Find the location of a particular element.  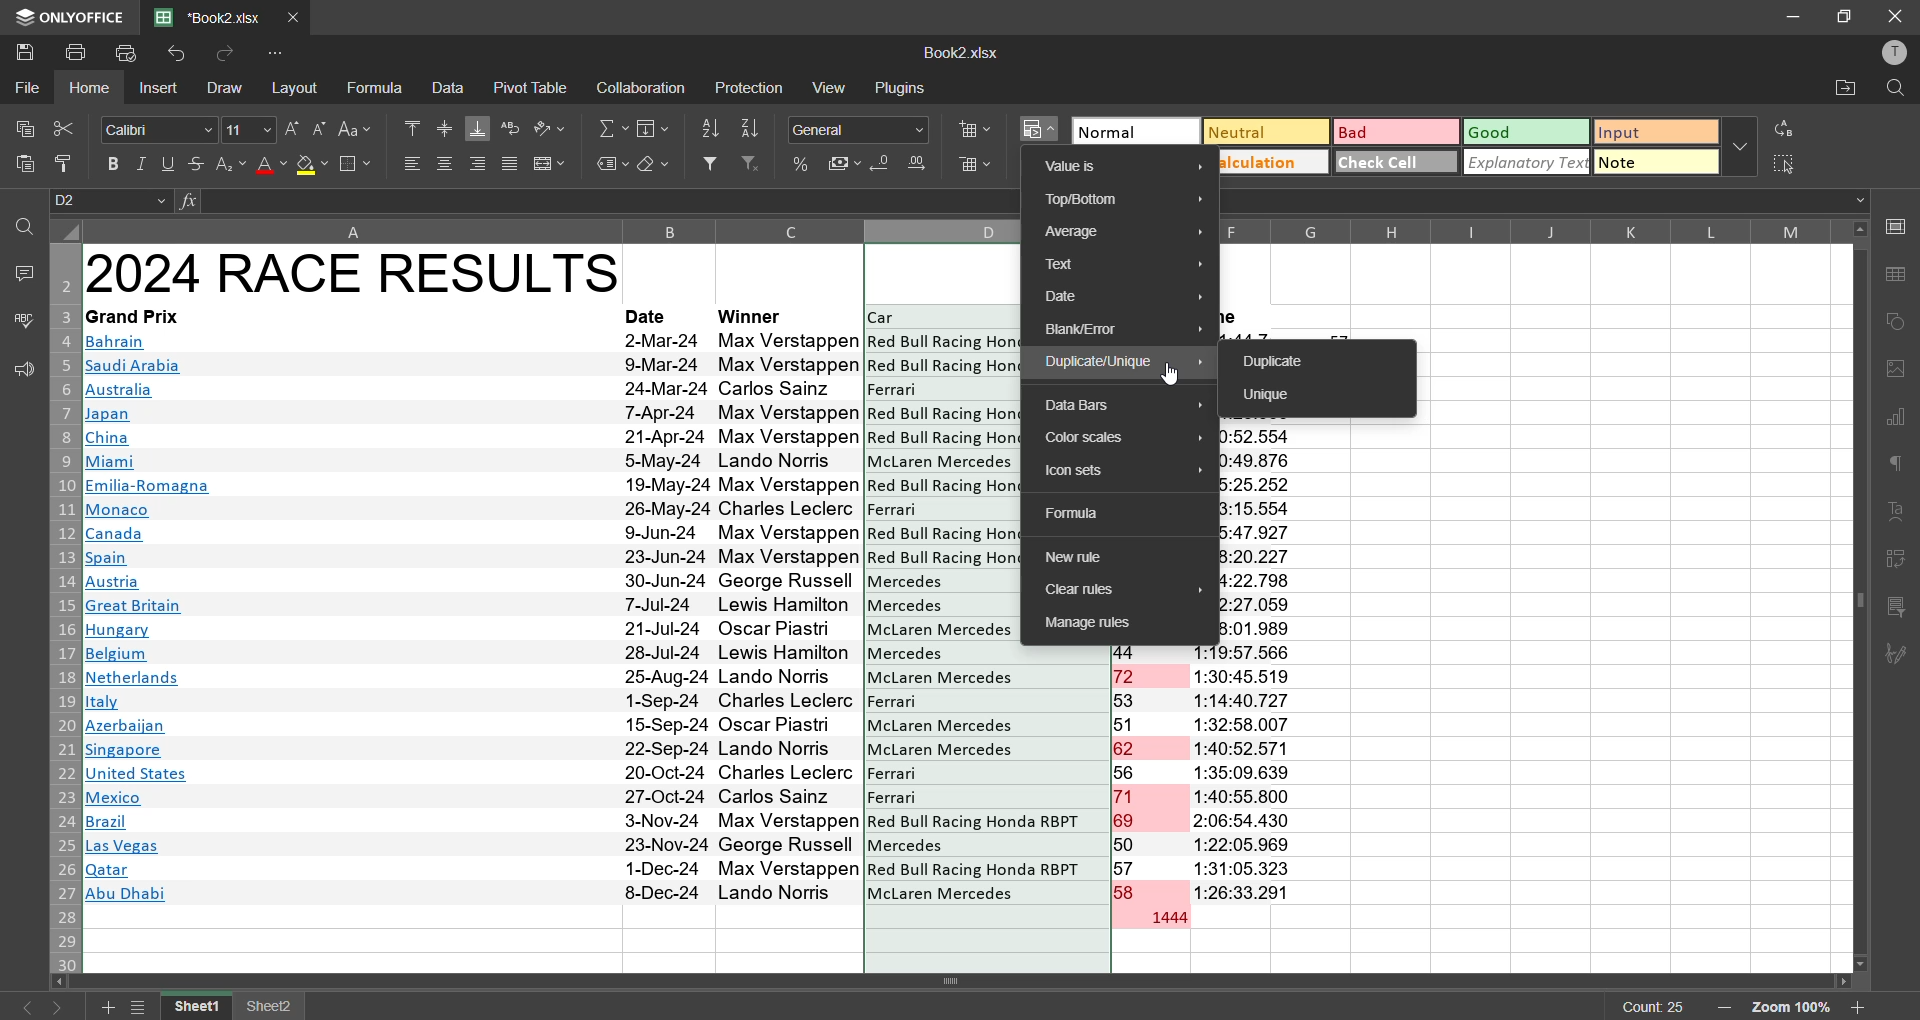

sheet list is located at coordinates (142, 1008).